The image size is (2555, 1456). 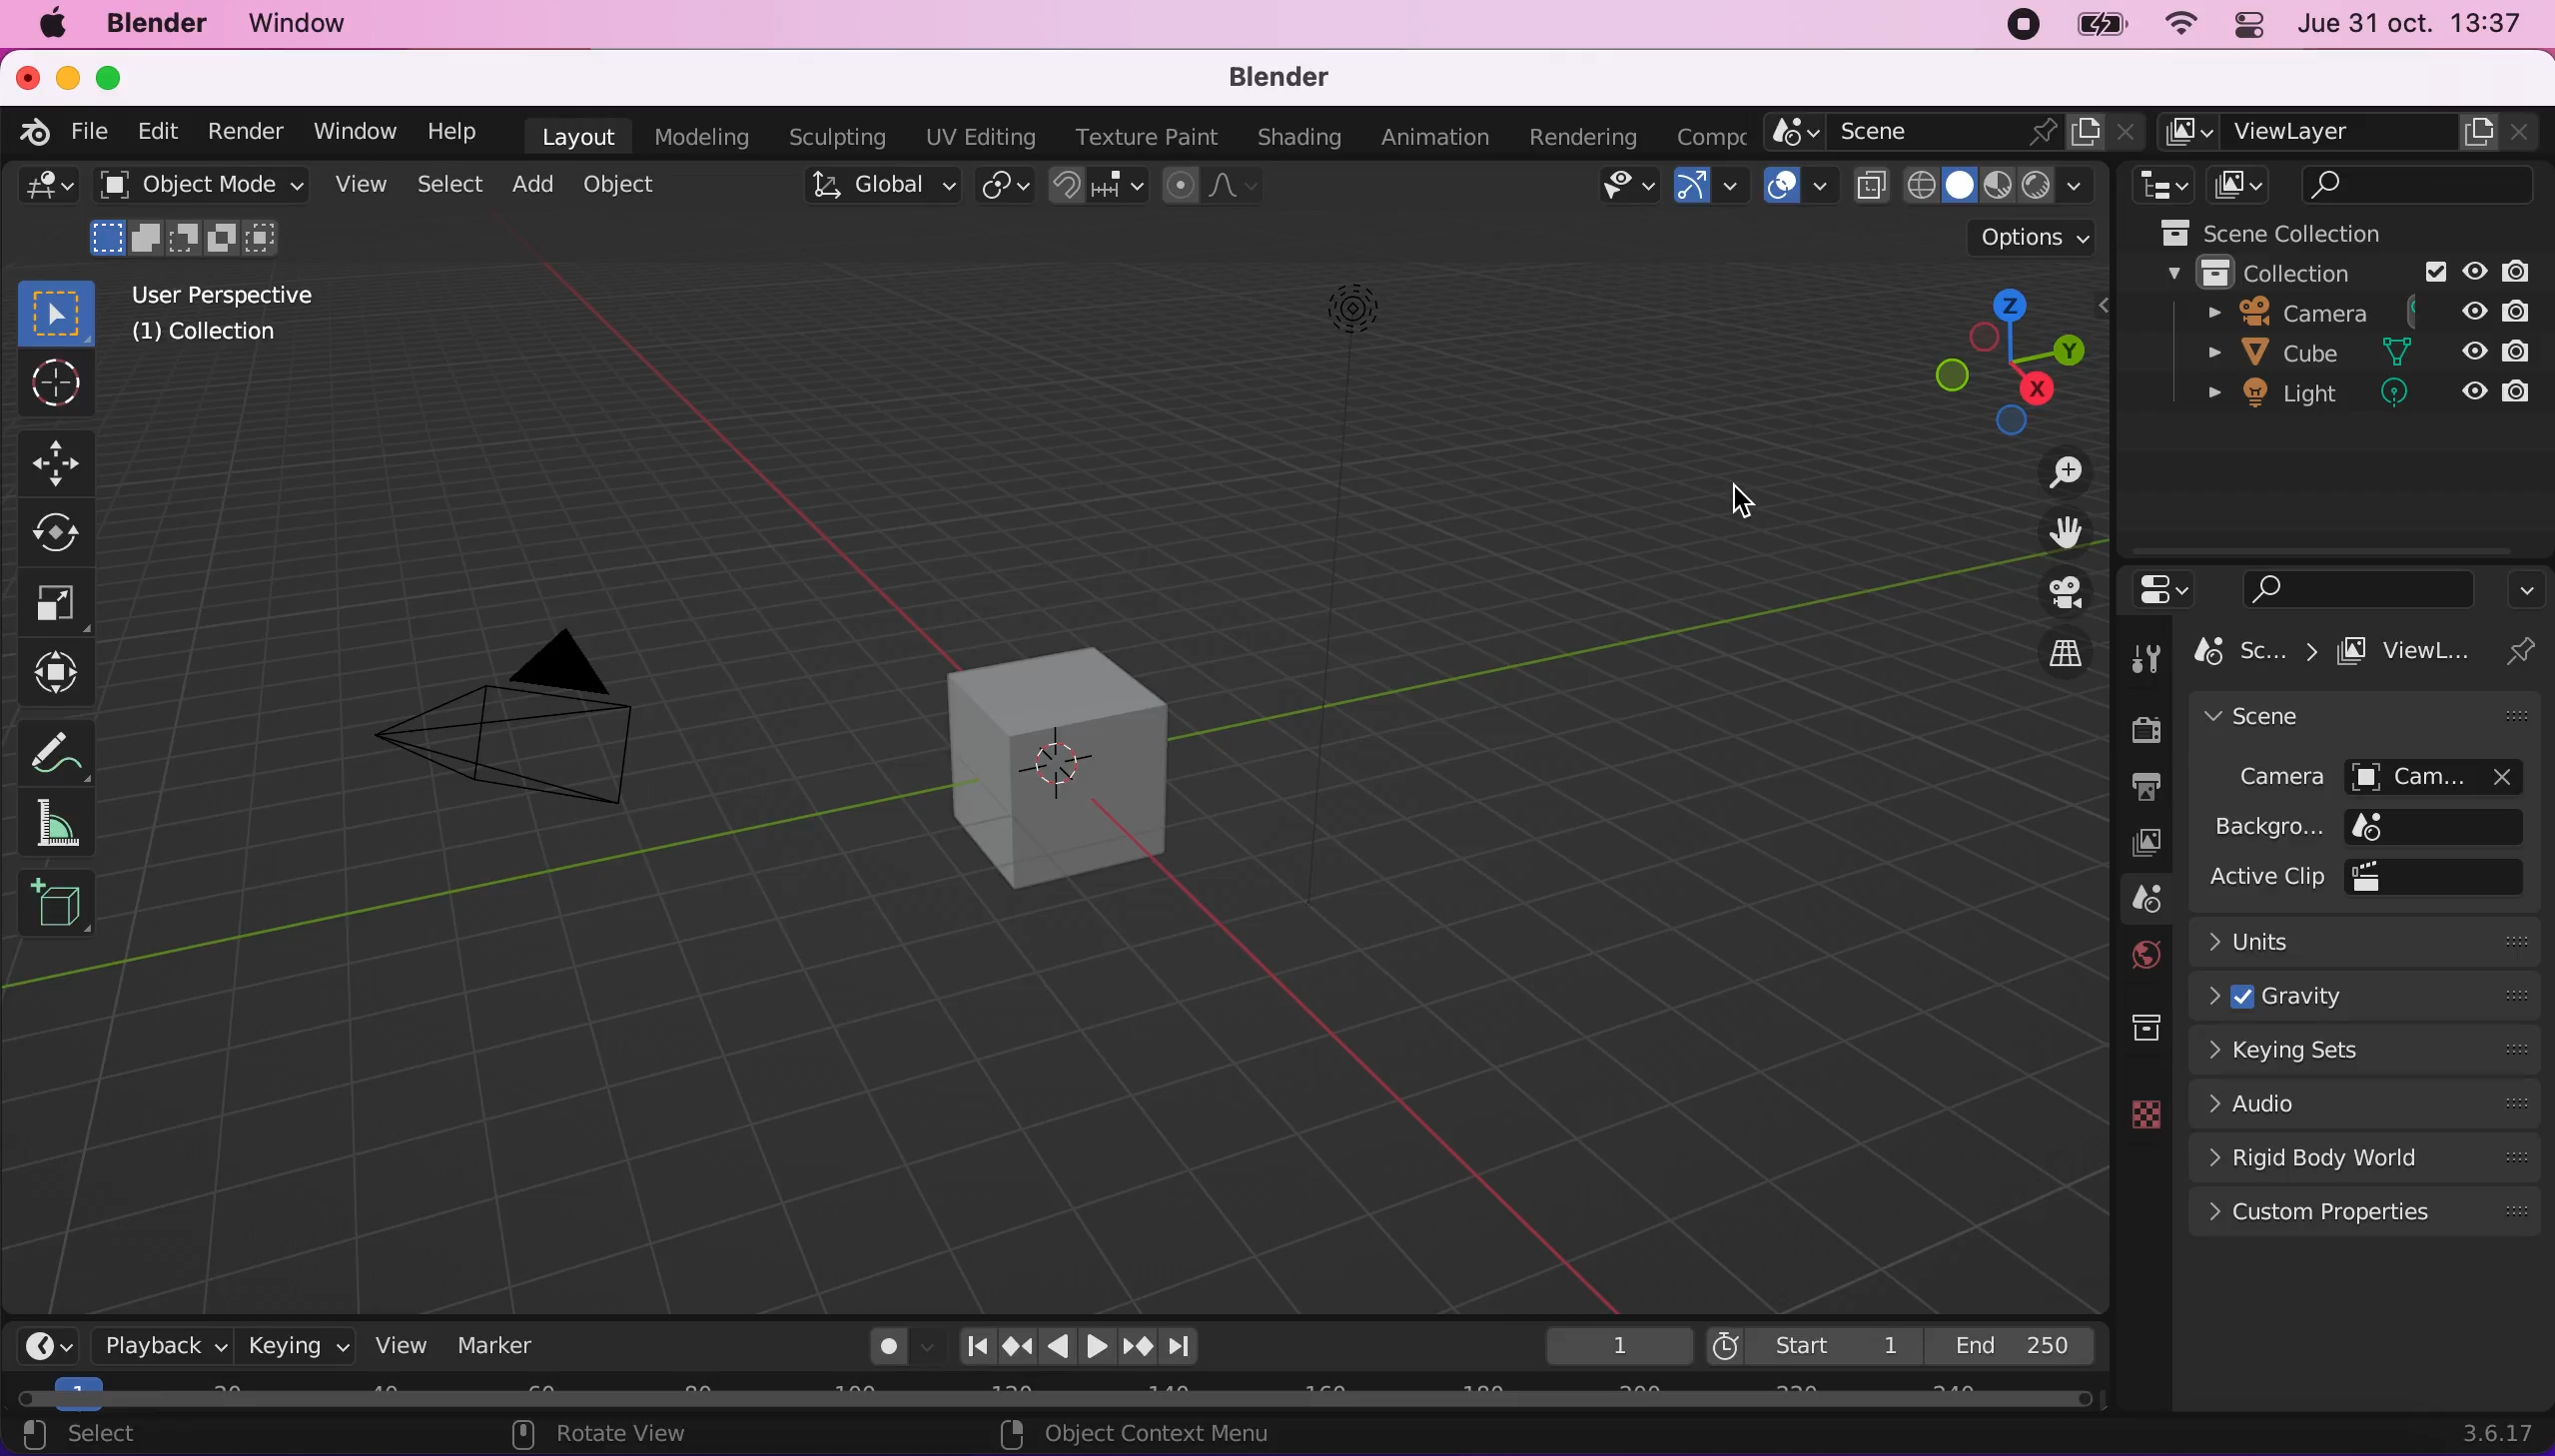 What do you see at coordinates (152, 26) in the screenshot?
I see `blender` at bounding box center [152, 26].